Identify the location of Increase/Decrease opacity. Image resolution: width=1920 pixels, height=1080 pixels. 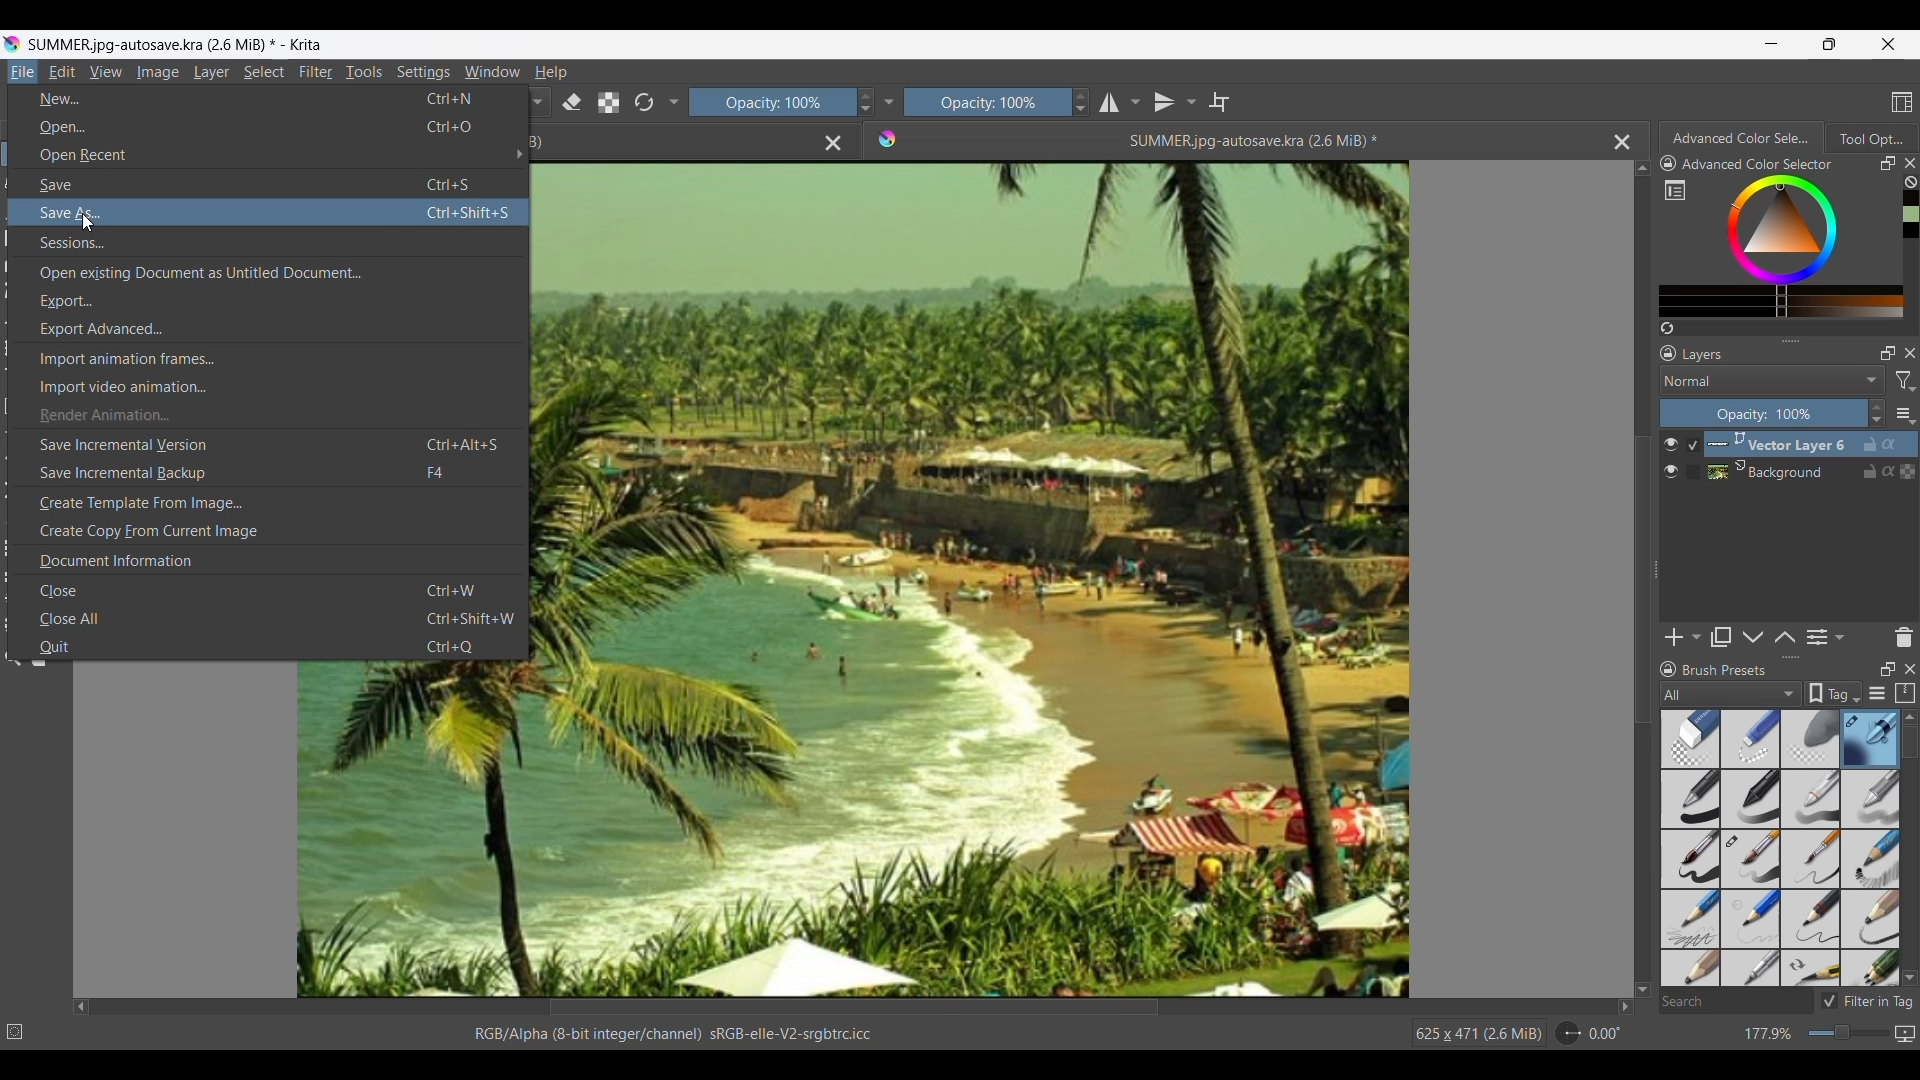
(1081, 100).